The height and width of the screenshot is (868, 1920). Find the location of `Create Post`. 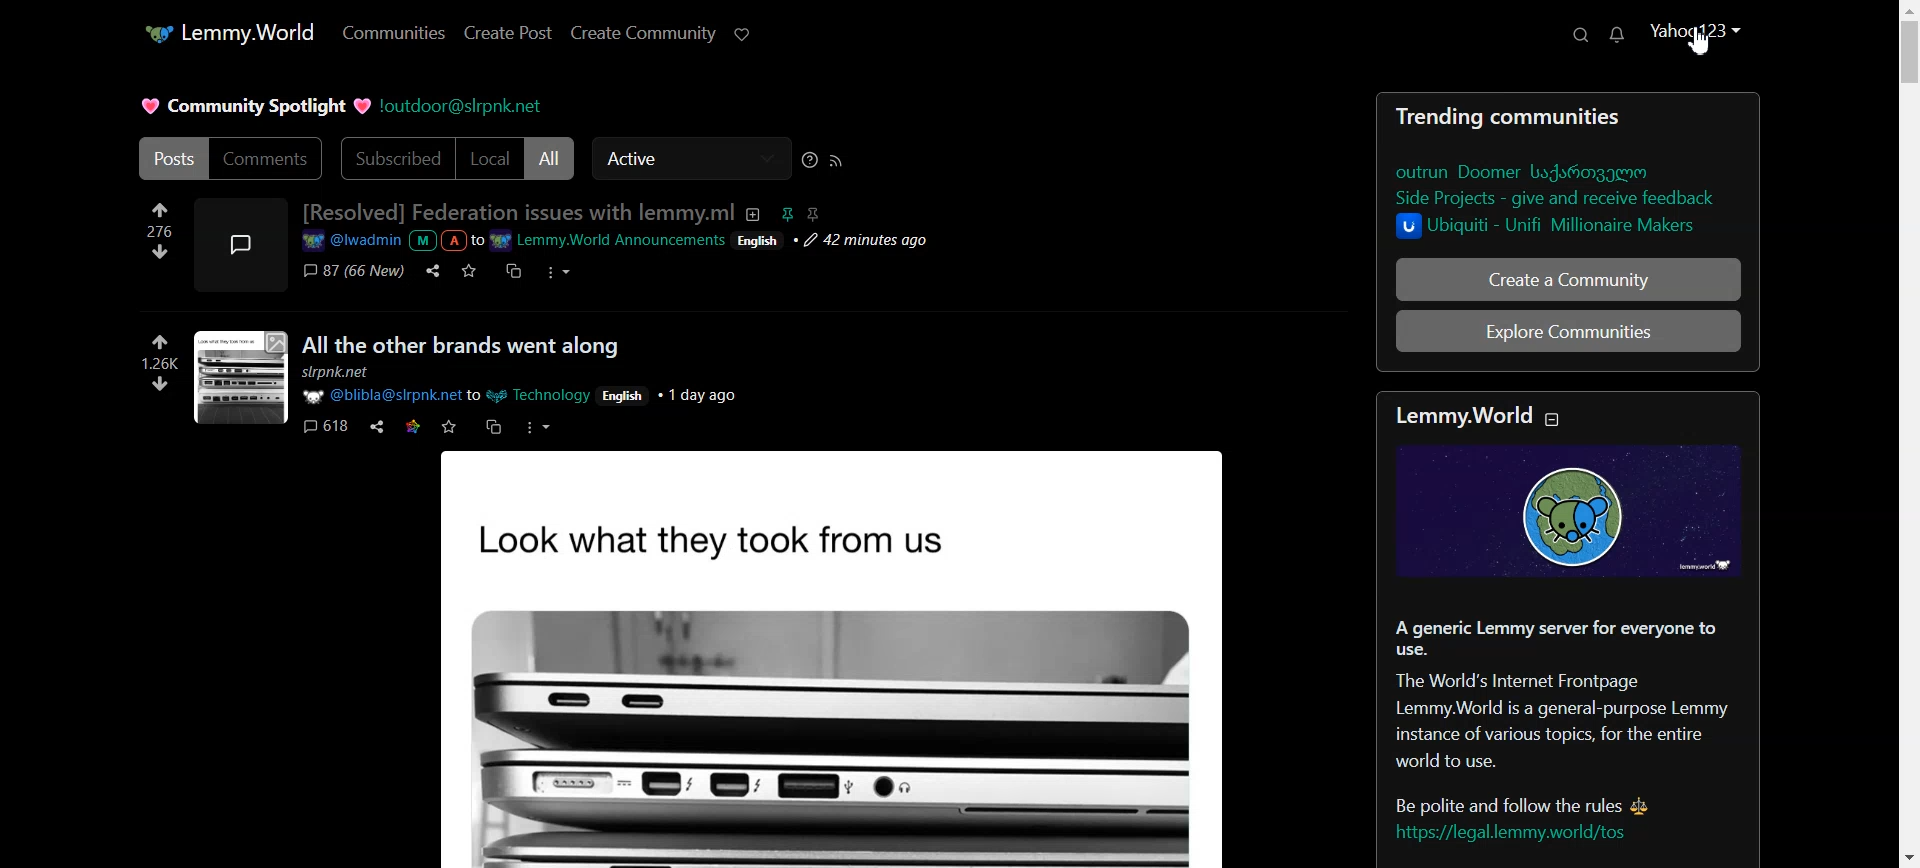

Create Post is located at coordinates (508, 34).